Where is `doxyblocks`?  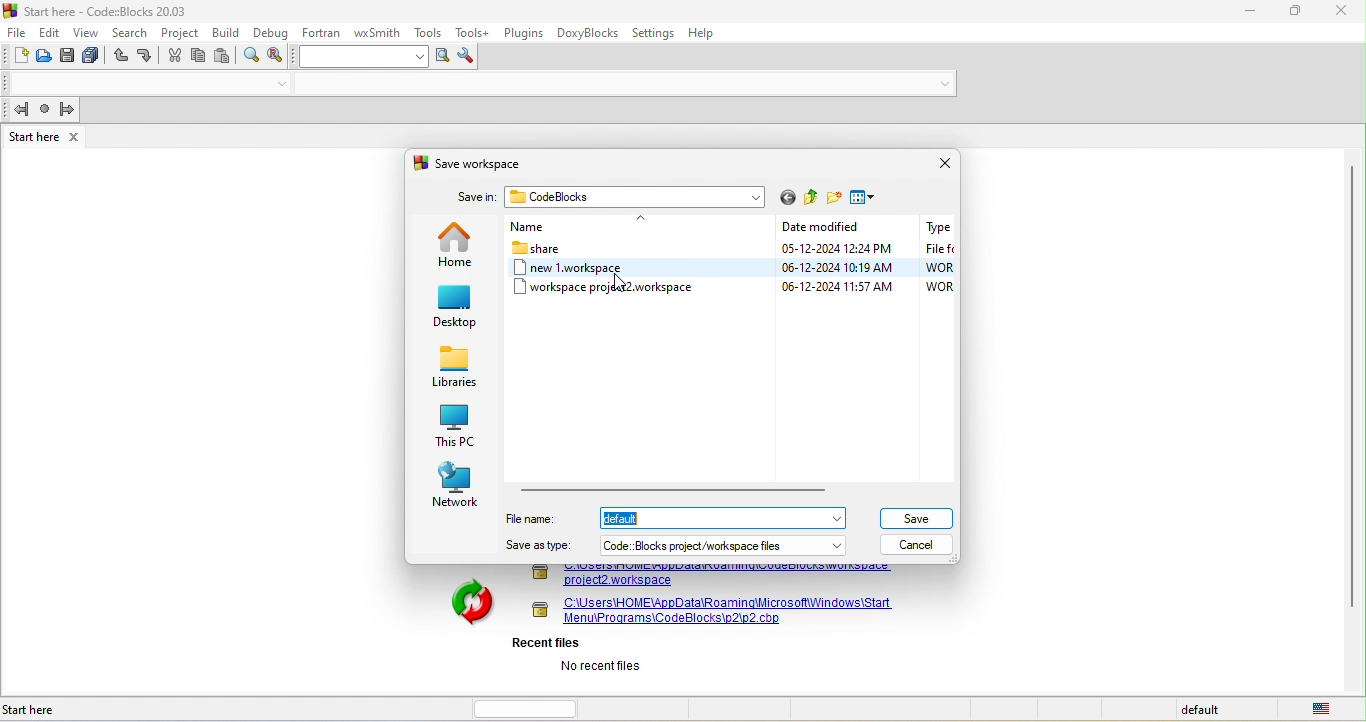
doxyblocks is located at coordinates (588, 34).